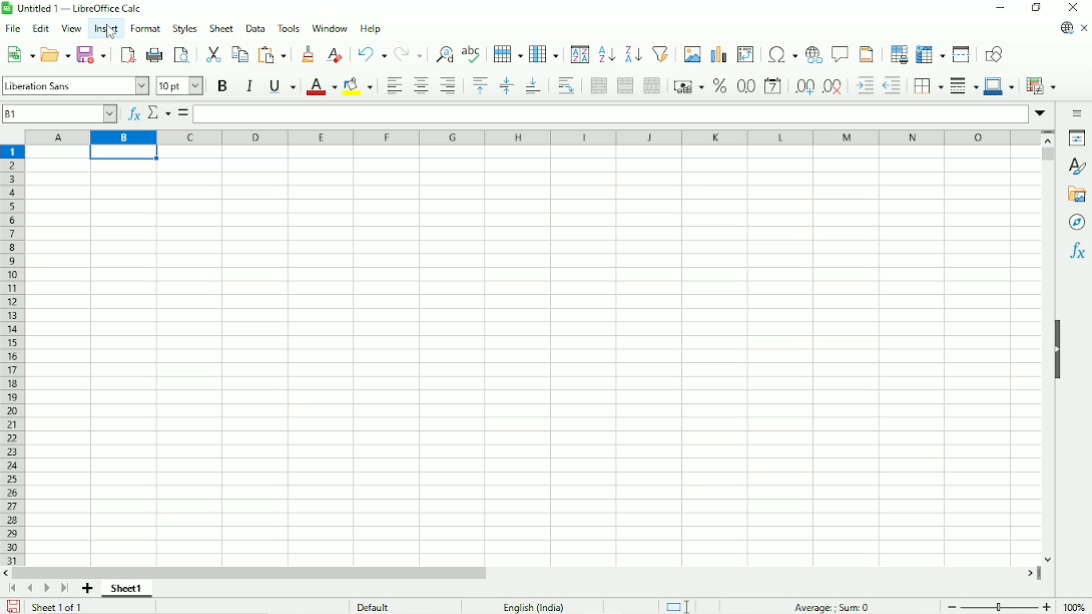 Image resolution: width=1092 pixels, height=614 pixels. I want to click on Horizontal scrollbar, so click(252, 574).